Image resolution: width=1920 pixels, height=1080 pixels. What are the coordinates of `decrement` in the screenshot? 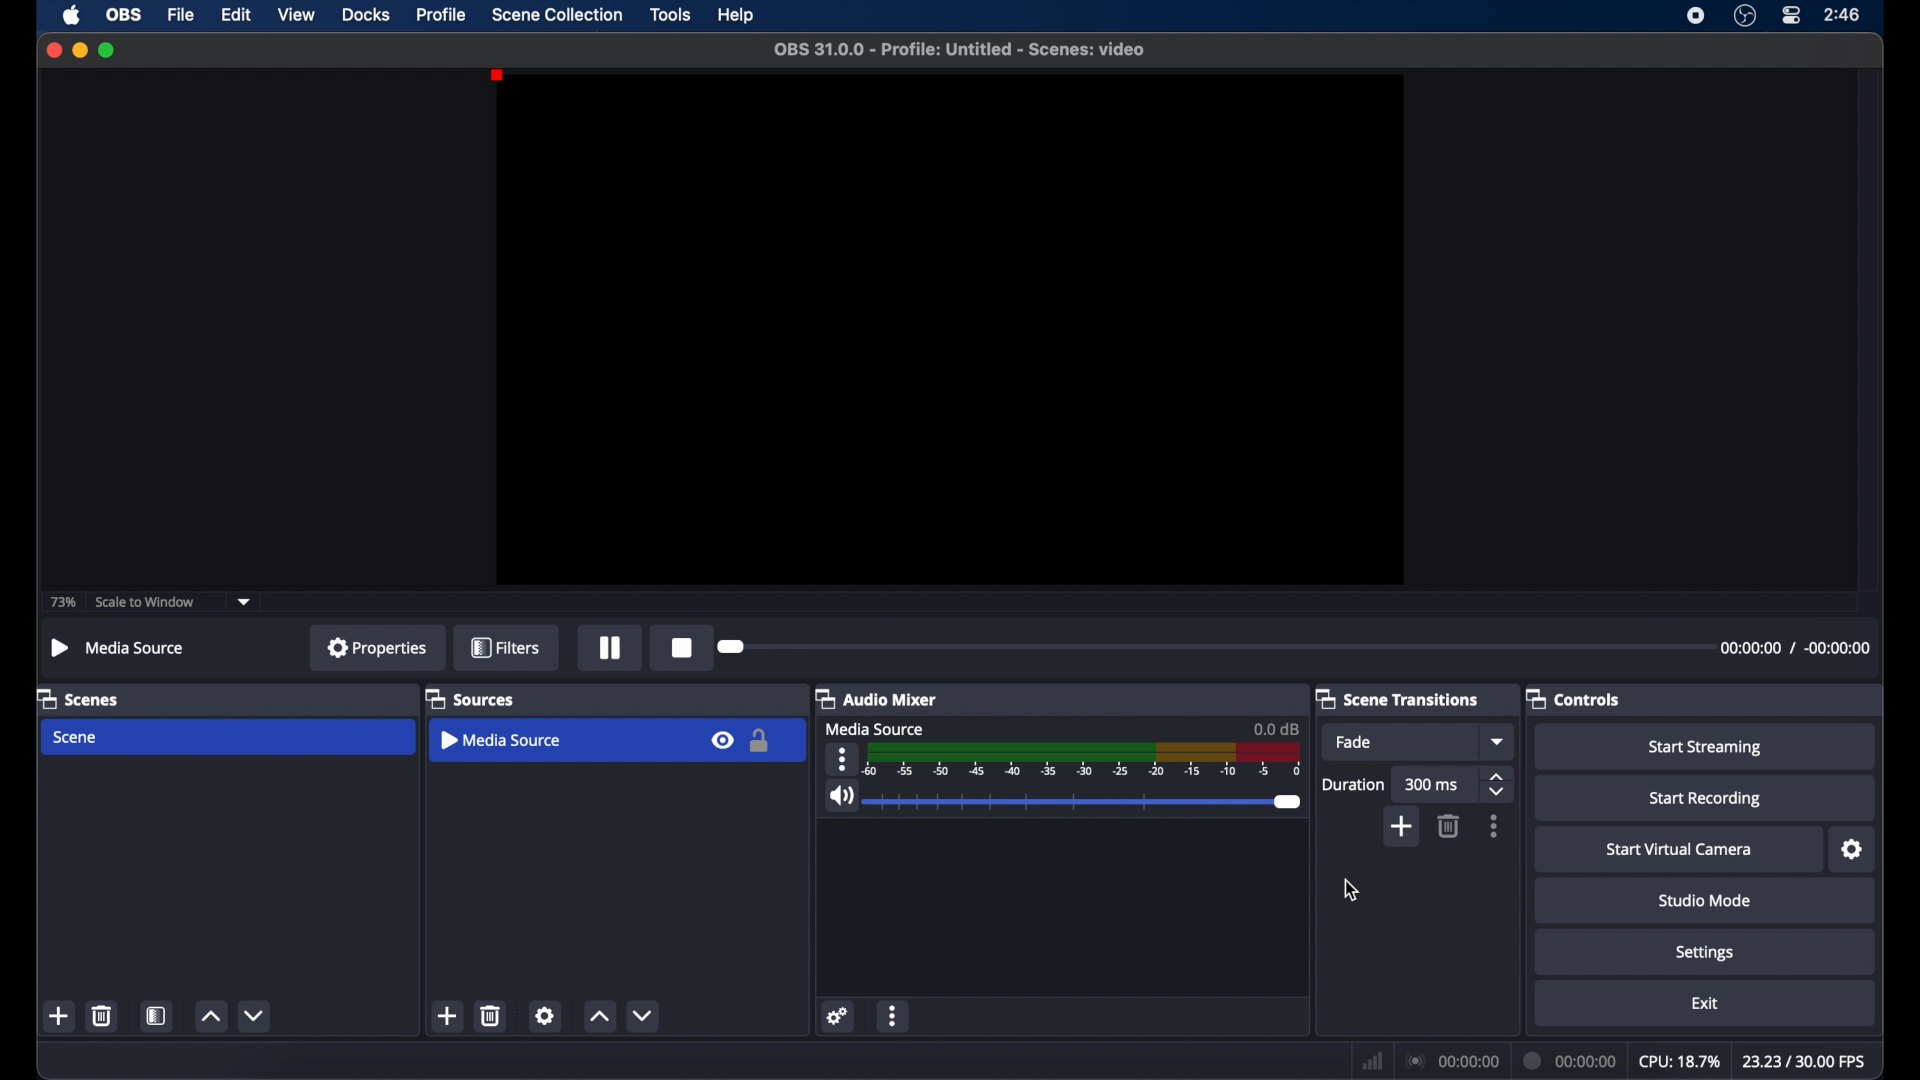 It's located at (647, 1016).